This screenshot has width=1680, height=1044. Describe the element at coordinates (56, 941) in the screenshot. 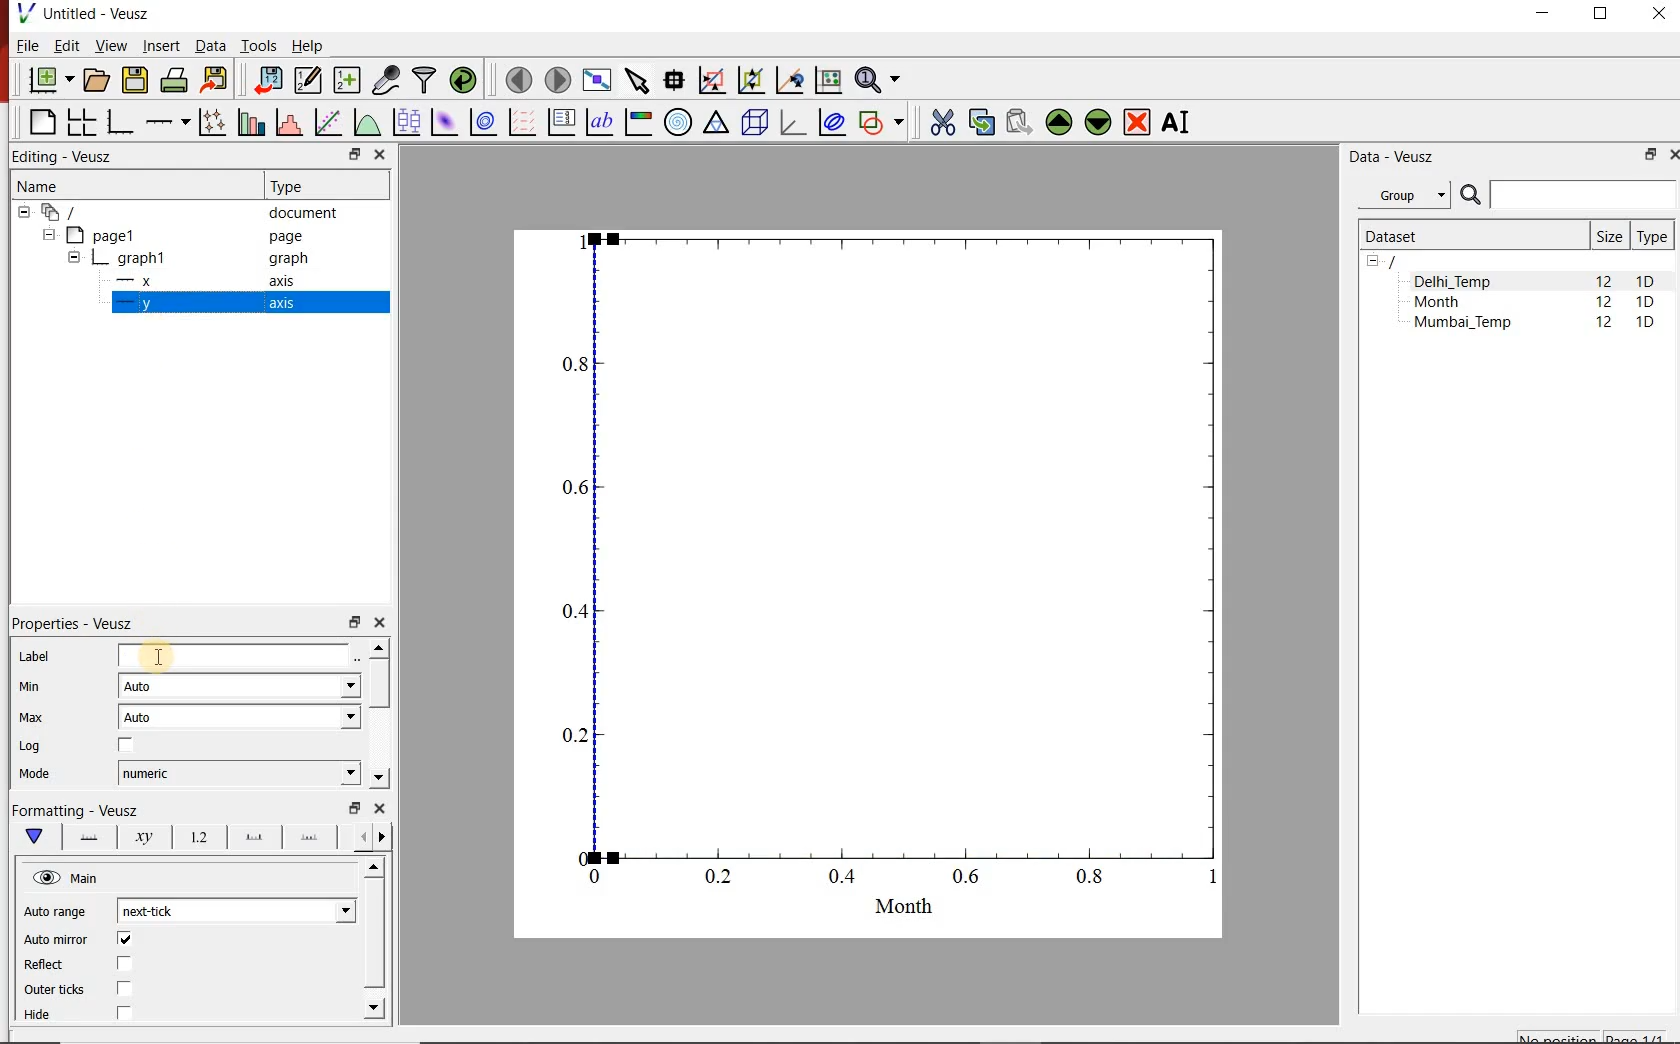

I see `Auto mirror` at that location.